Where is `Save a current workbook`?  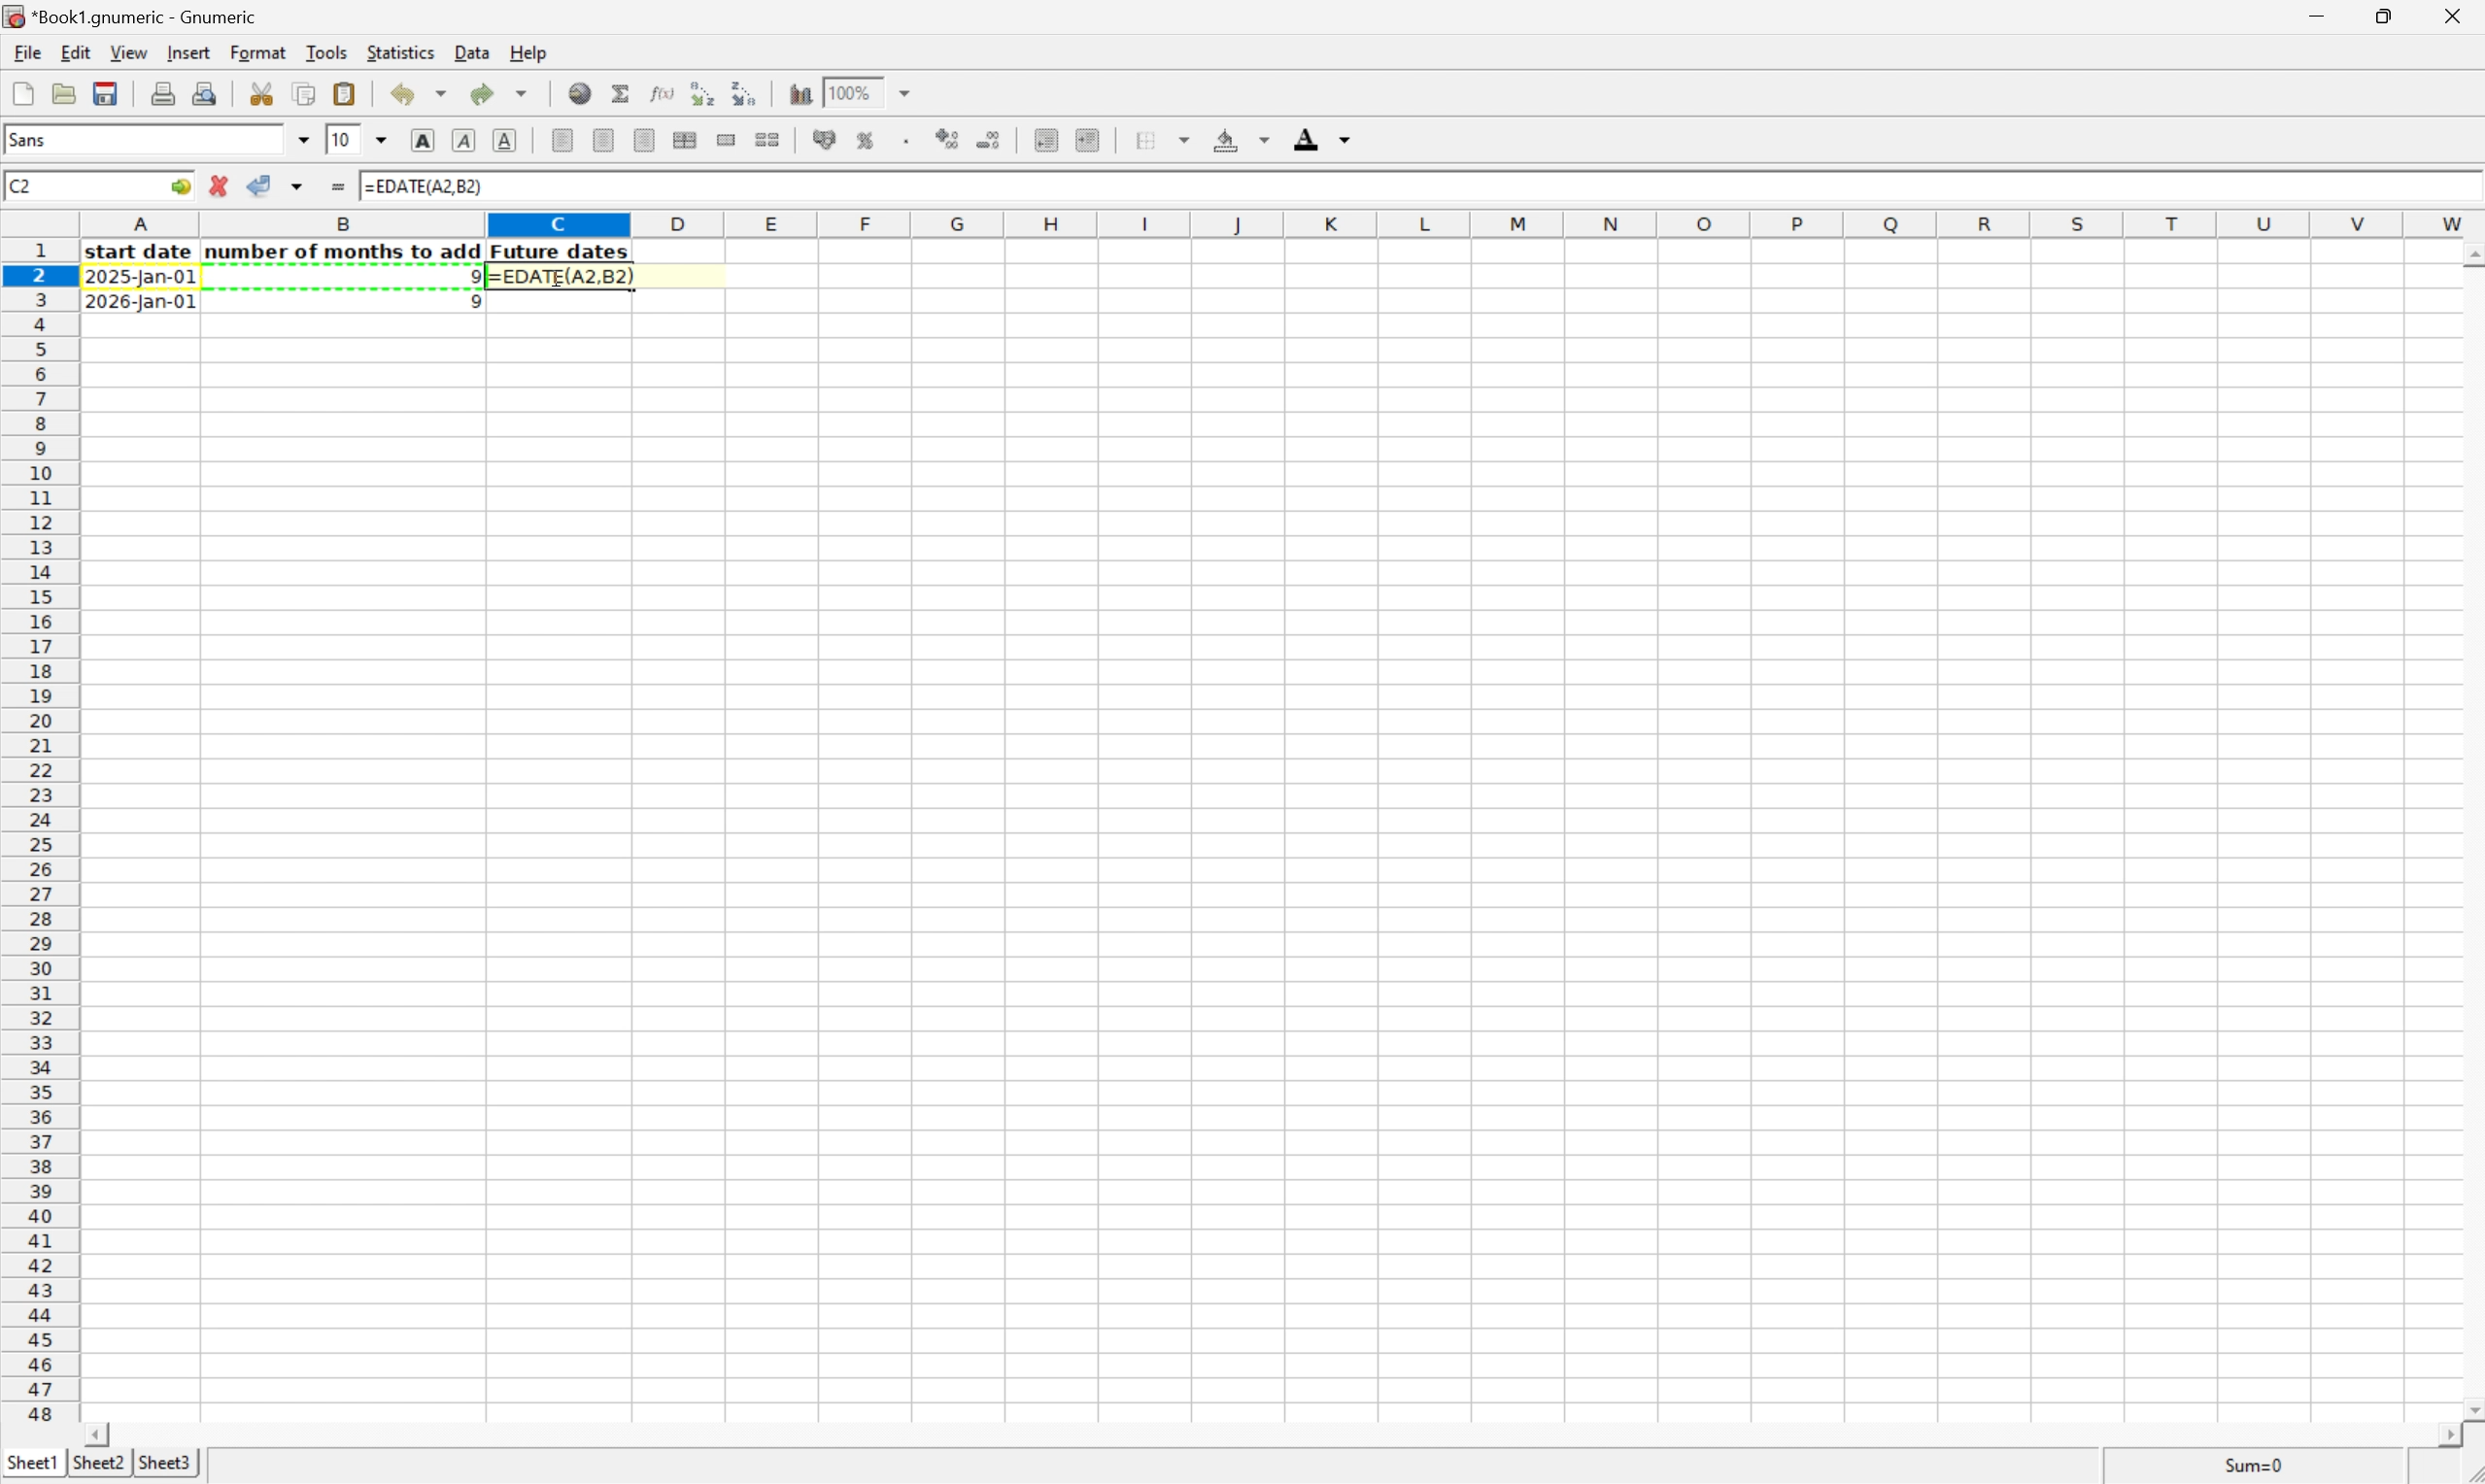 Save a current workbook is located at coordinates (110, 93).